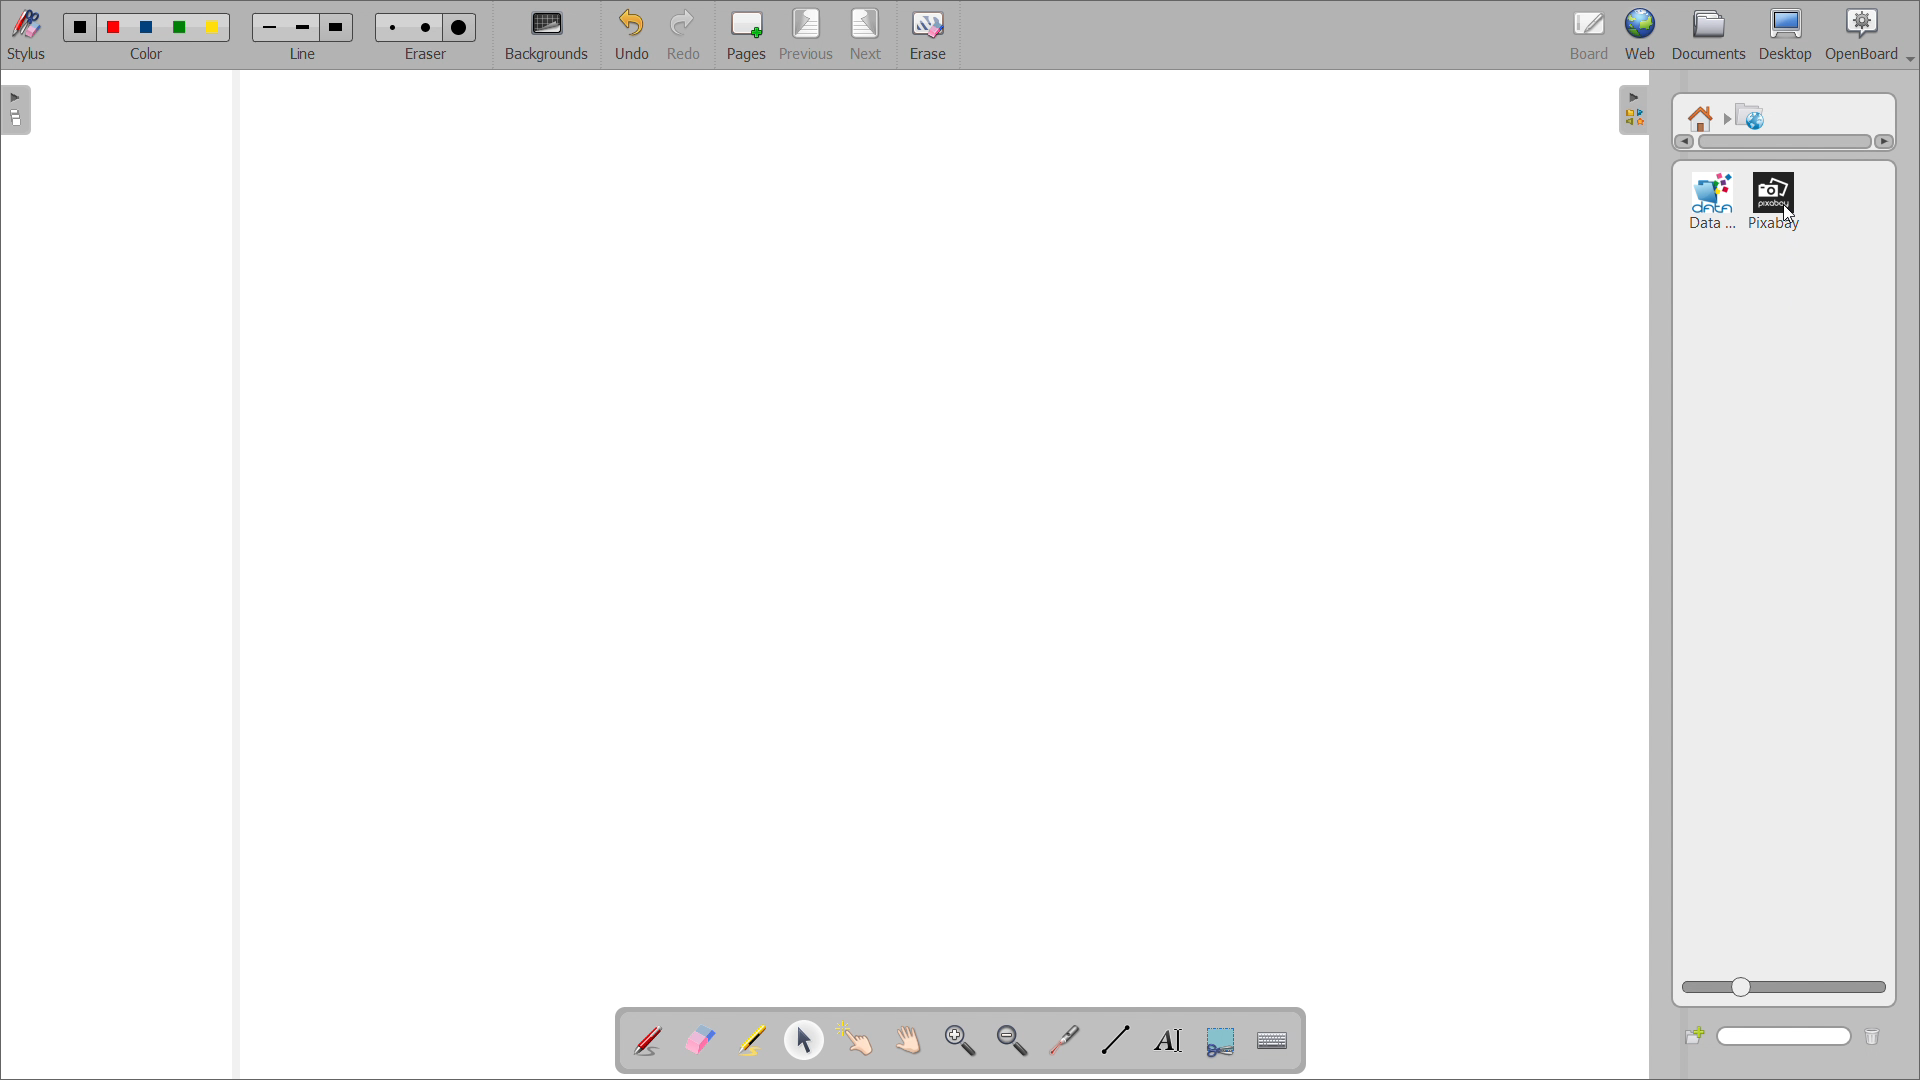  Describe the element at coordinates (751, 1041) in the screenshot. I see `highlighter` at that location.